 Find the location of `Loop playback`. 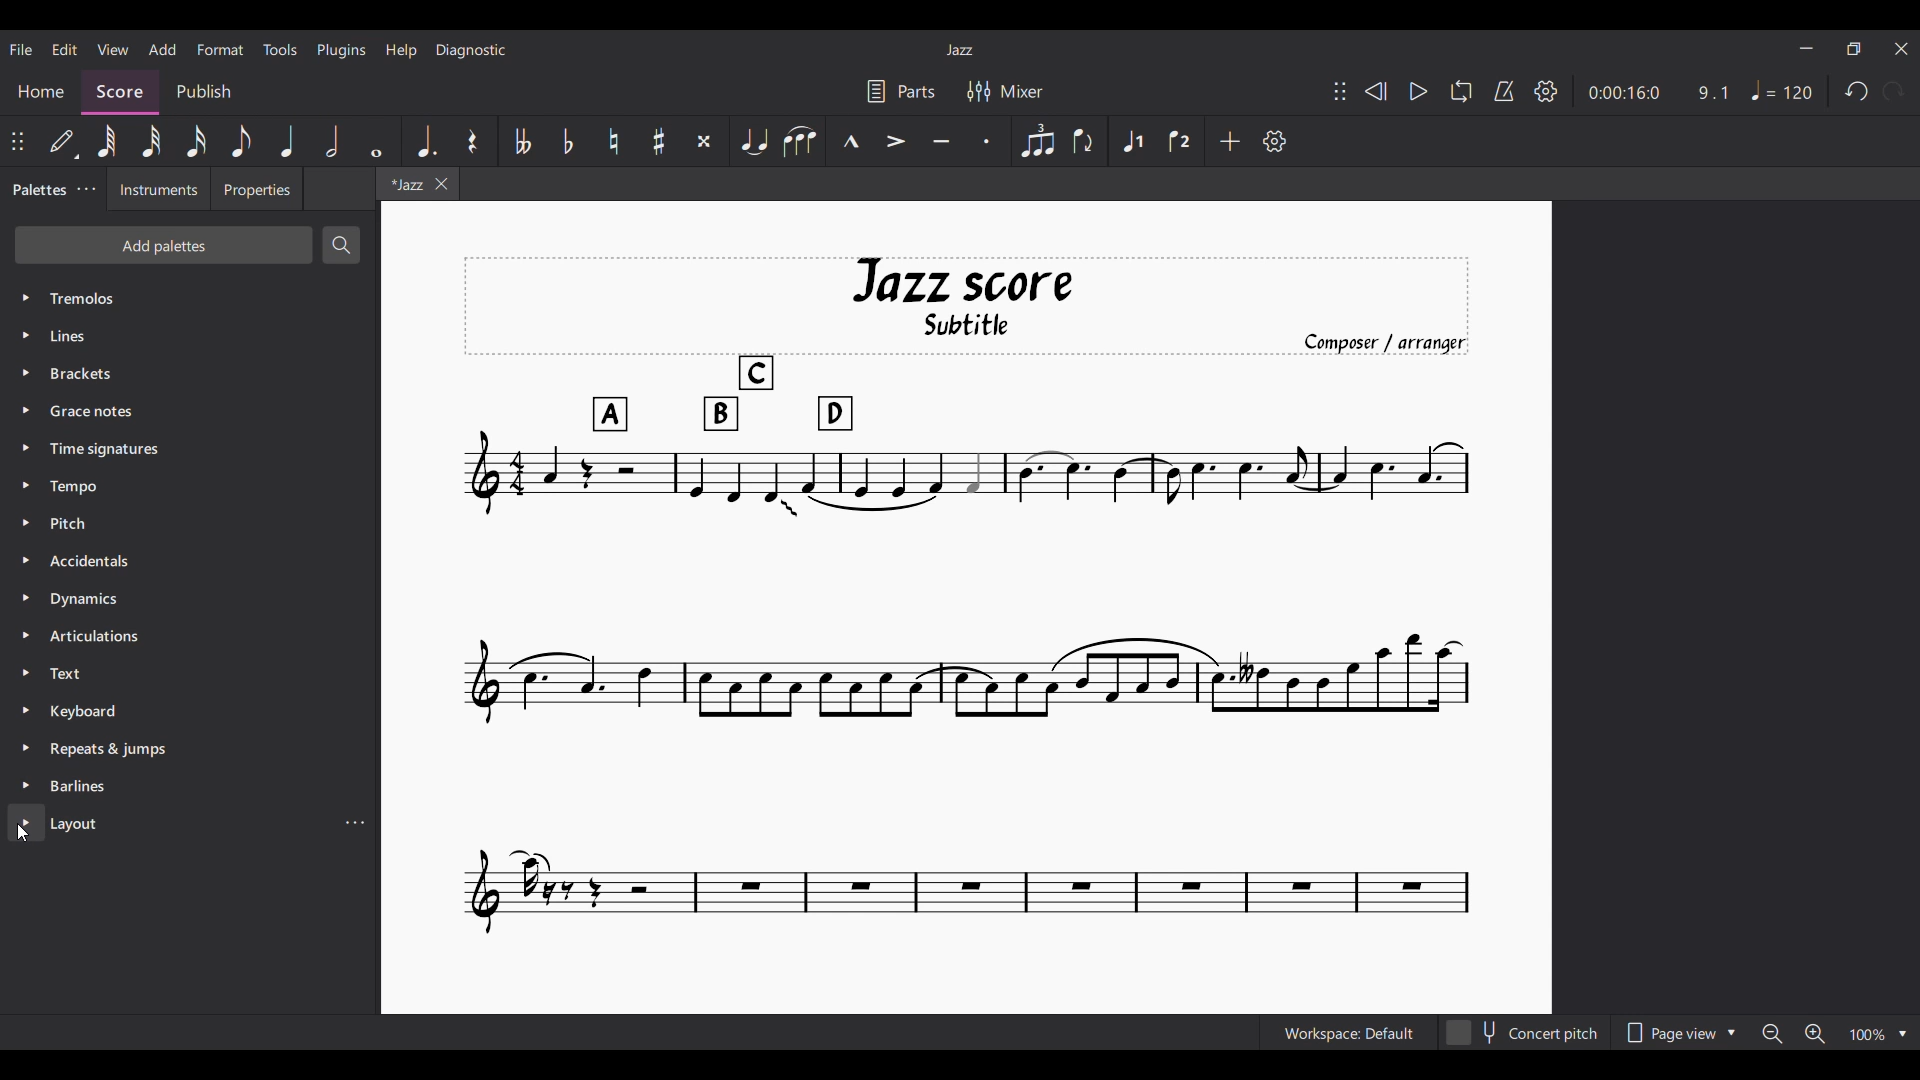

Loop playback is located at coordinates (1462, 91).